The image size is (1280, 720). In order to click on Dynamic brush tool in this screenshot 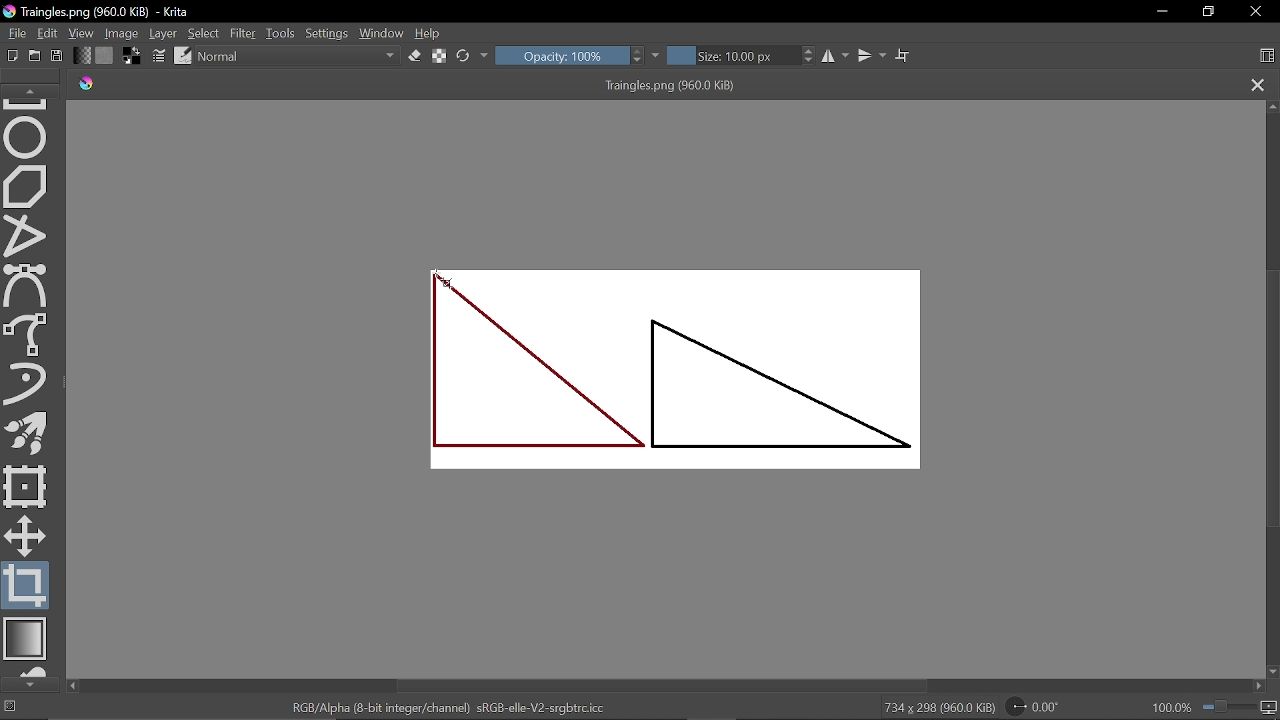, I will do `click(26, 383)`.